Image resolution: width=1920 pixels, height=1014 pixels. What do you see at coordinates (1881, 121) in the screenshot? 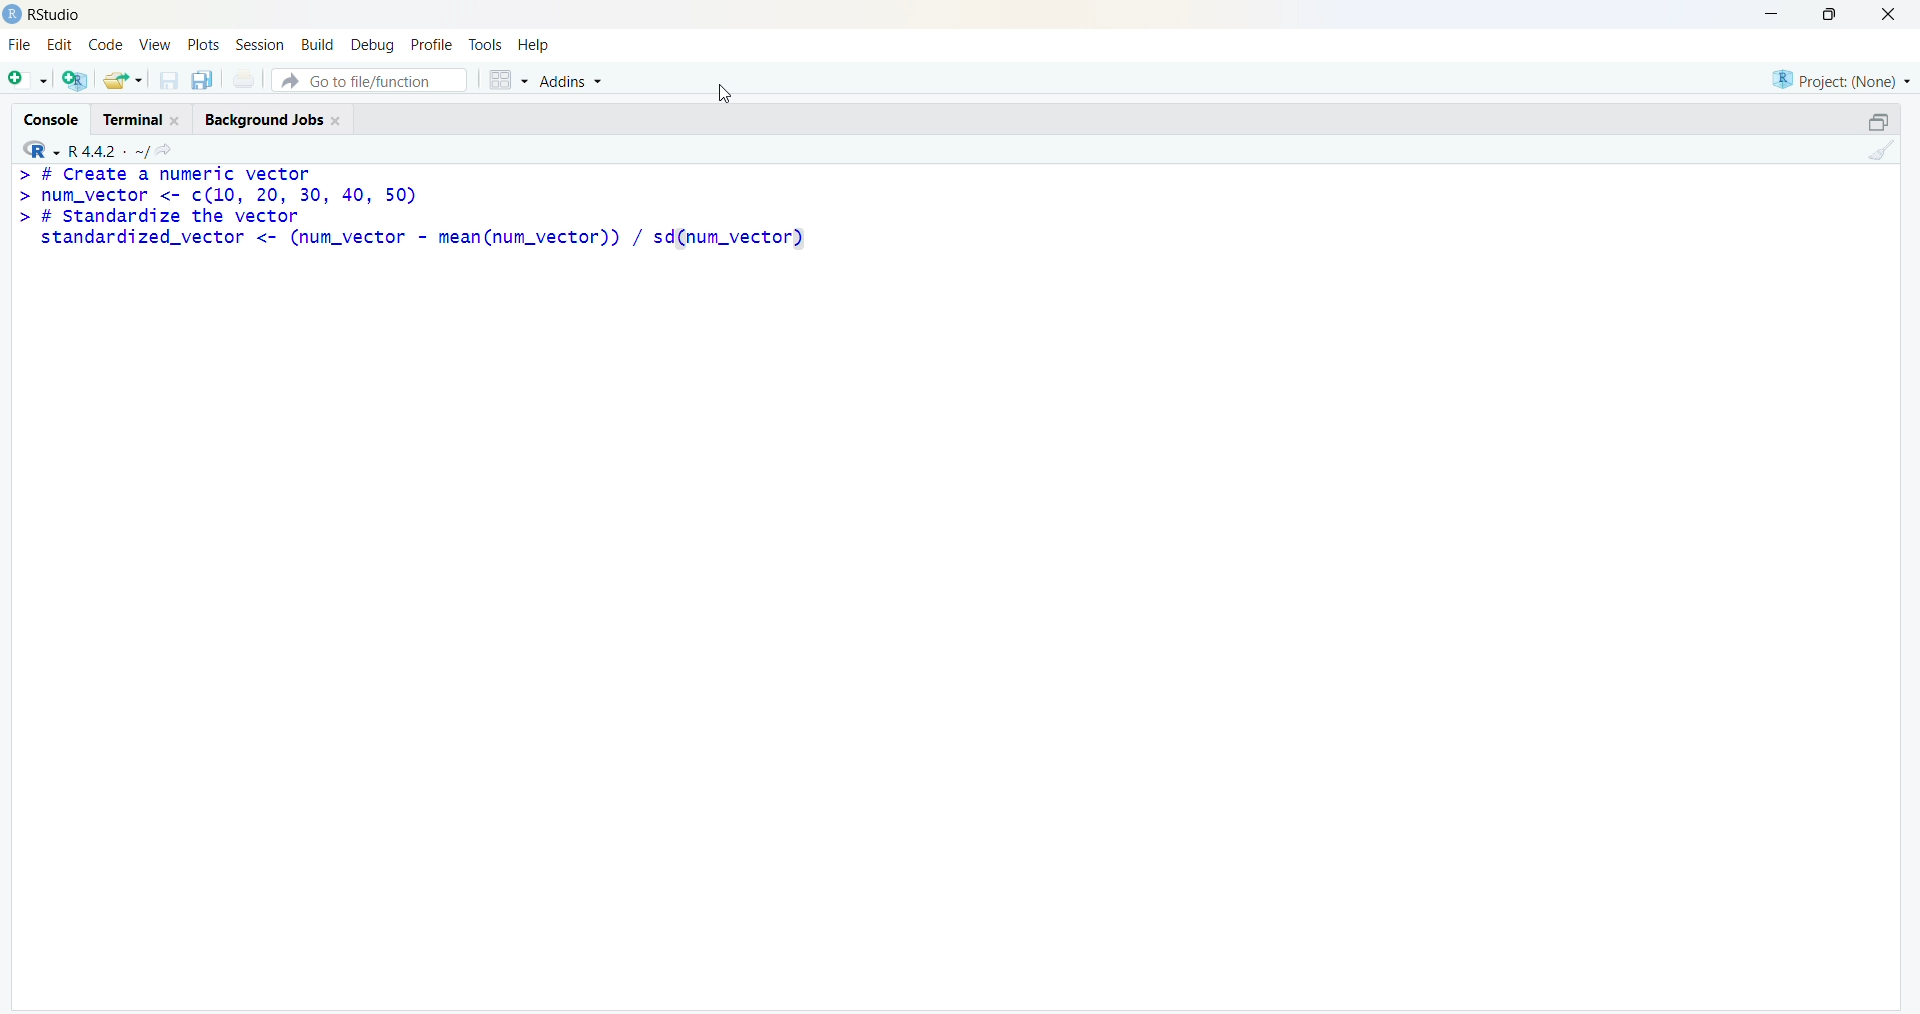
I see `open in separate window` at bounding box center [1881, 121].